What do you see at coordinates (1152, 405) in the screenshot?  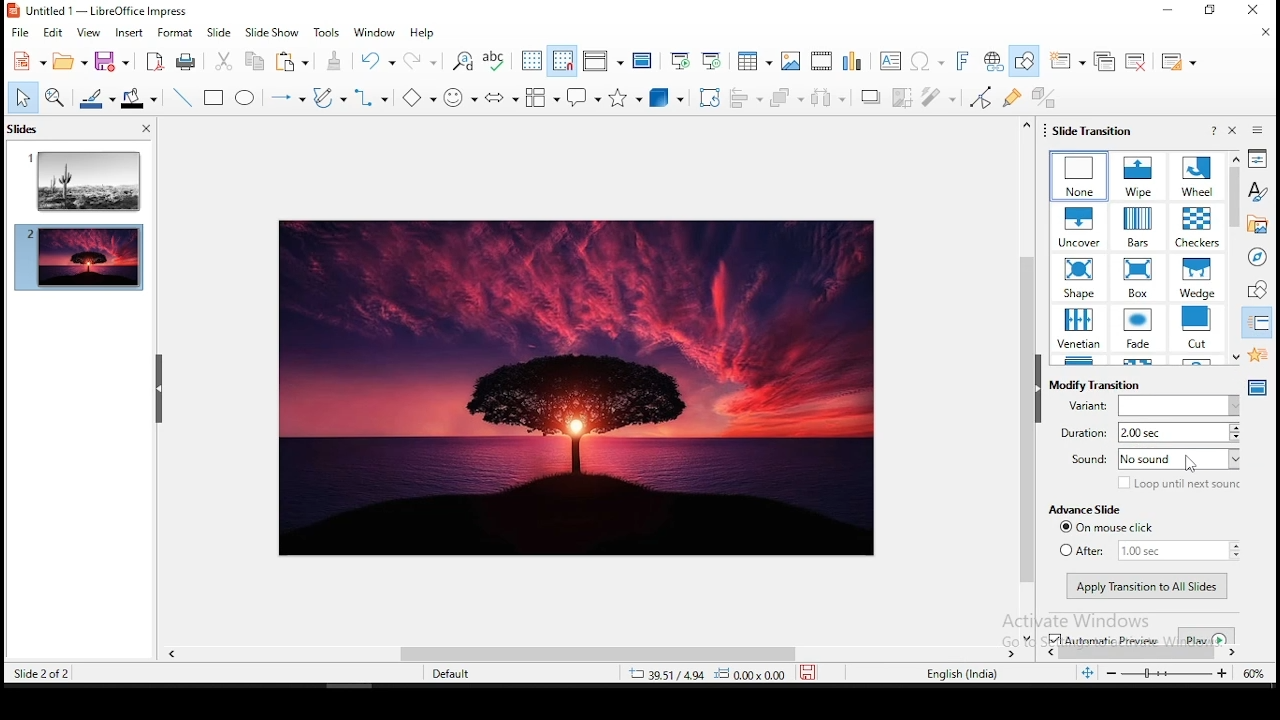 I see `variant` at bounding box center [1152, 405].